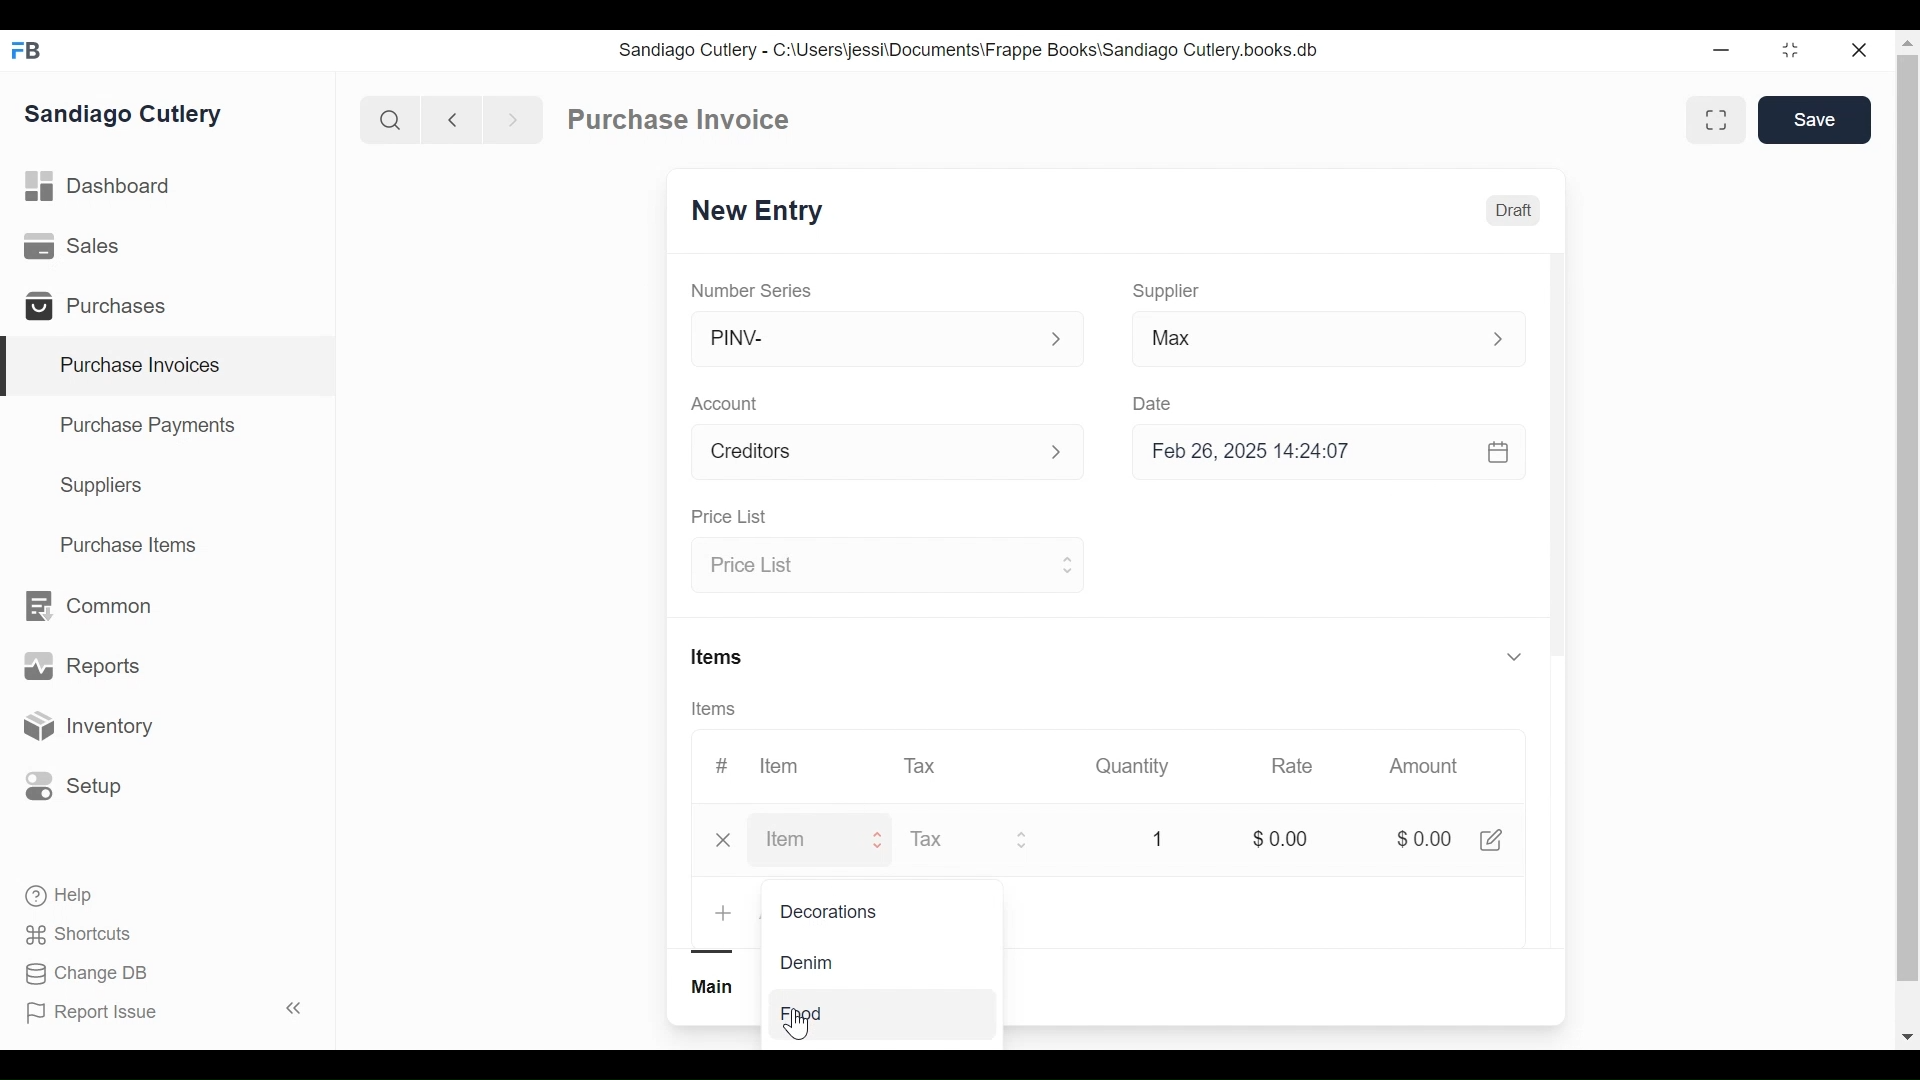 The image size is (1920, 1080). Describe the element at coordinates (1023, 839) in the screenshot. I see `Expand` at that location.